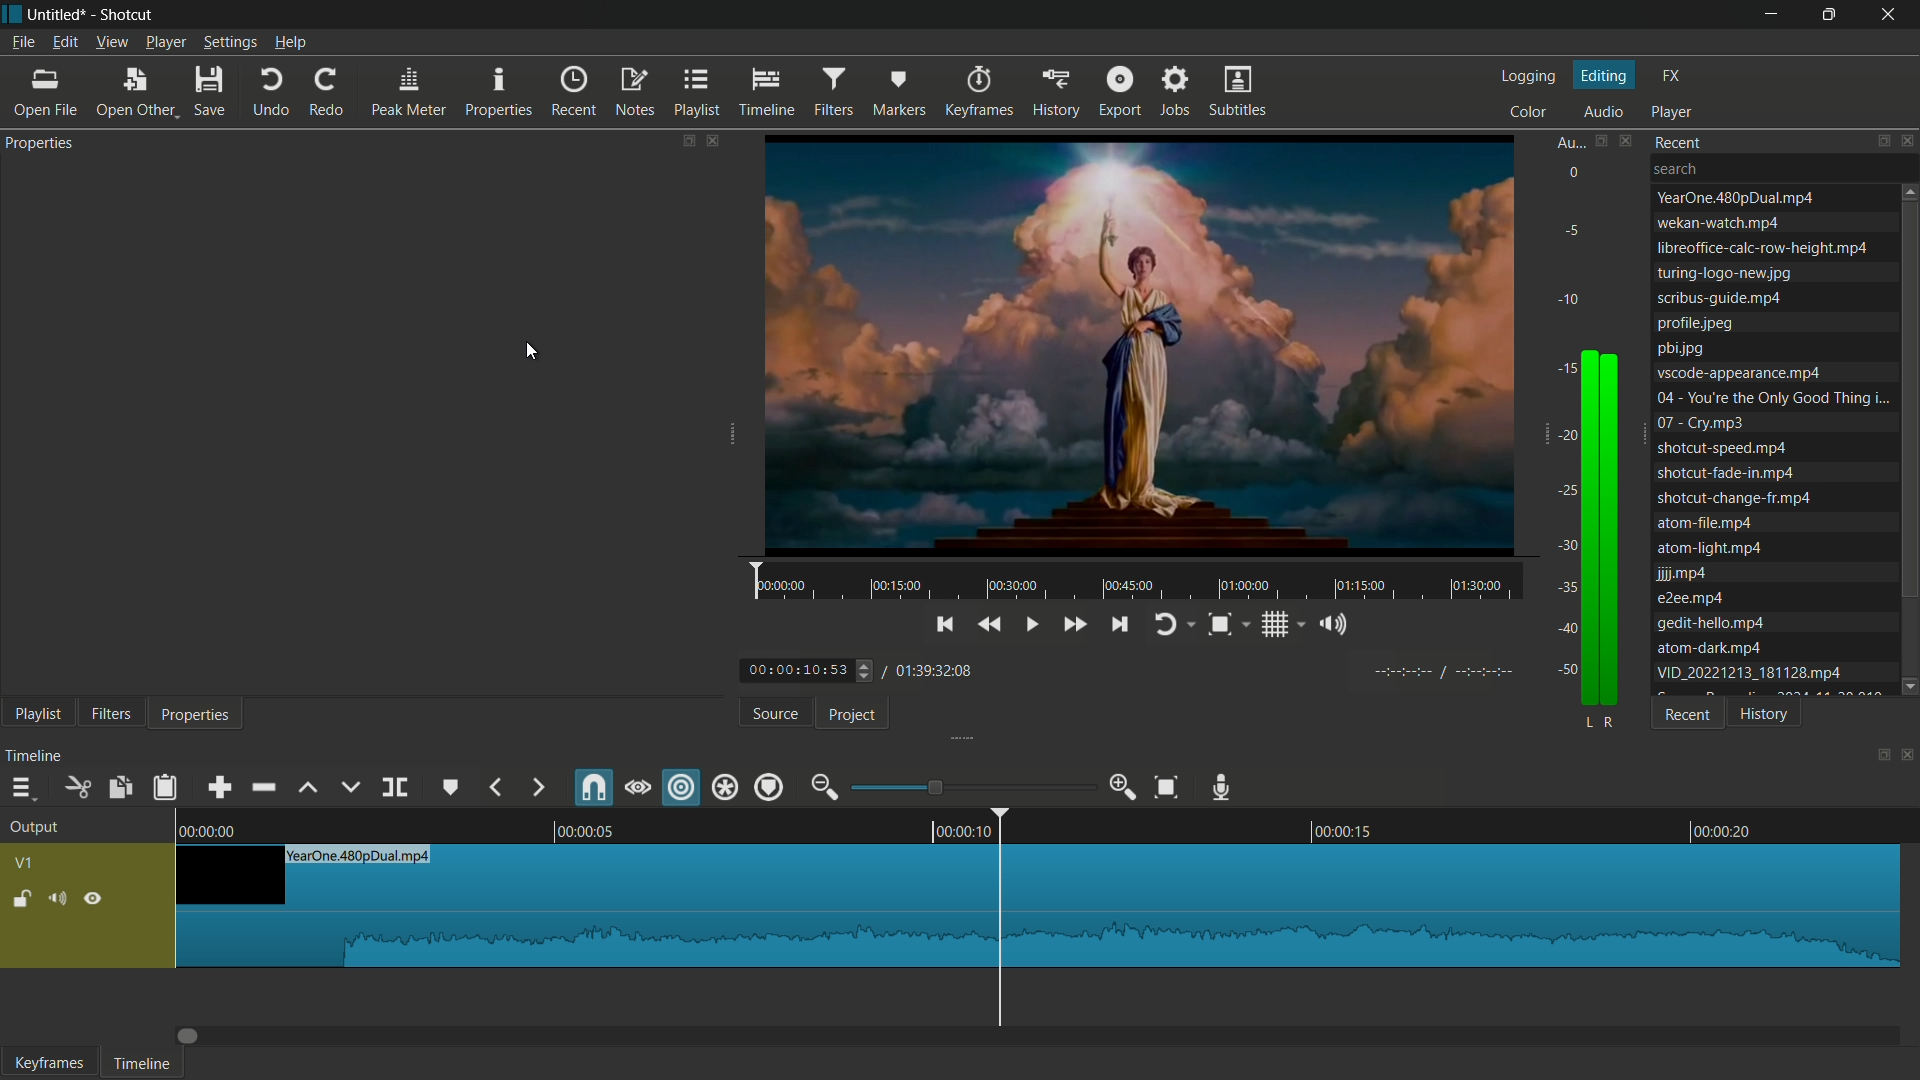 The image size is (1920, 1080). I want to click on fx, so click(1670, 76).